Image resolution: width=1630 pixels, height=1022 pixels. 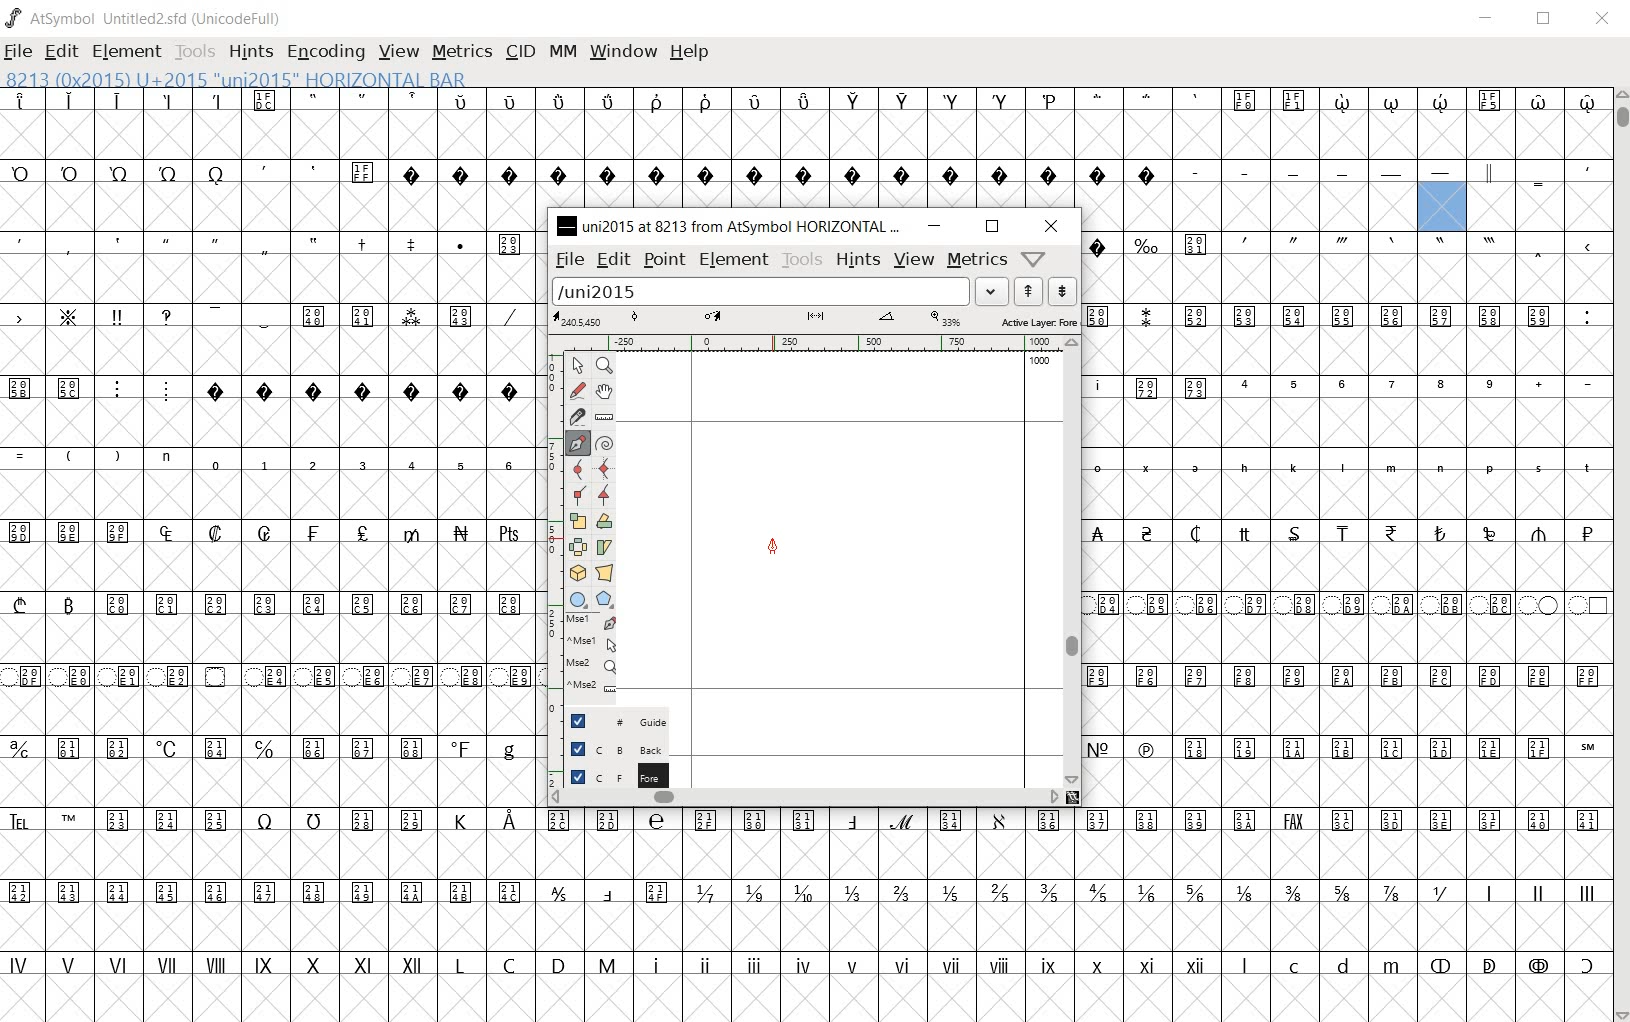 I want to click on HELP, so click(x=692, y=51).